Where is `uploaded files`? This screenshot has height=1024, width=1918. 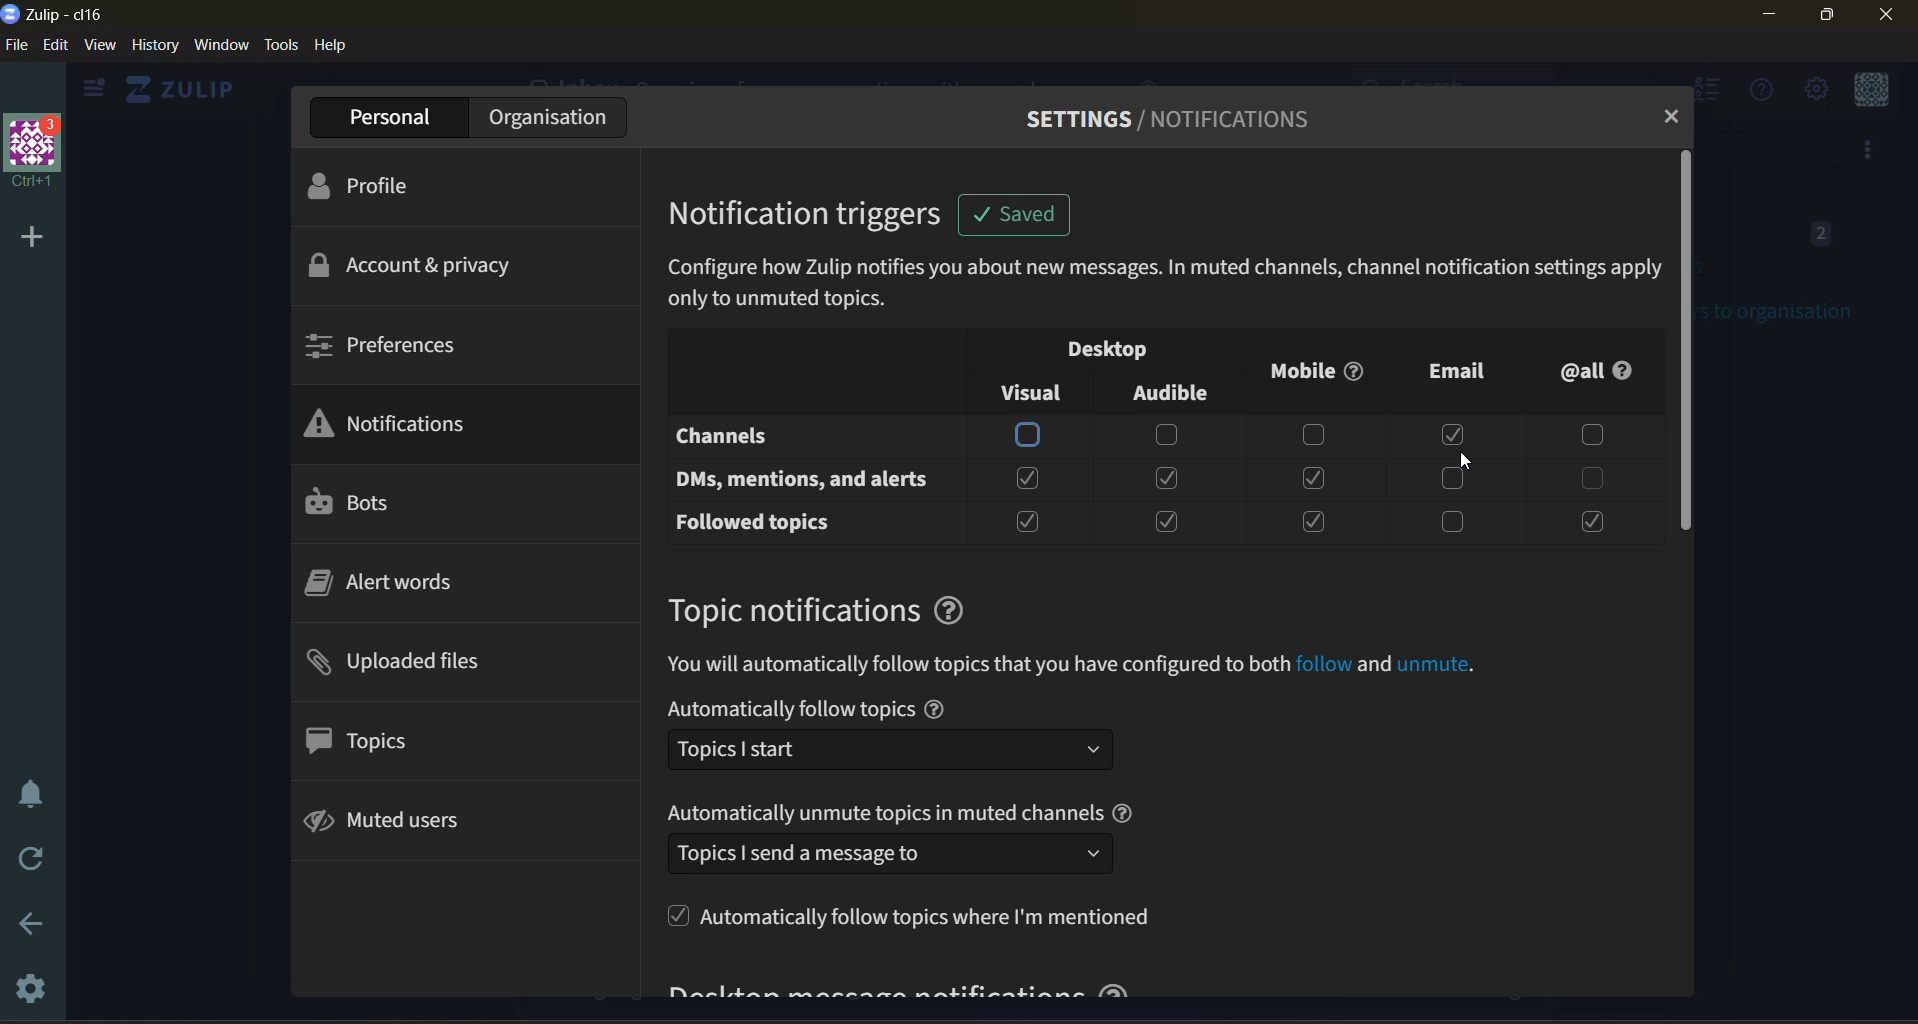
uploaded files is located at coordinates (411, 664).